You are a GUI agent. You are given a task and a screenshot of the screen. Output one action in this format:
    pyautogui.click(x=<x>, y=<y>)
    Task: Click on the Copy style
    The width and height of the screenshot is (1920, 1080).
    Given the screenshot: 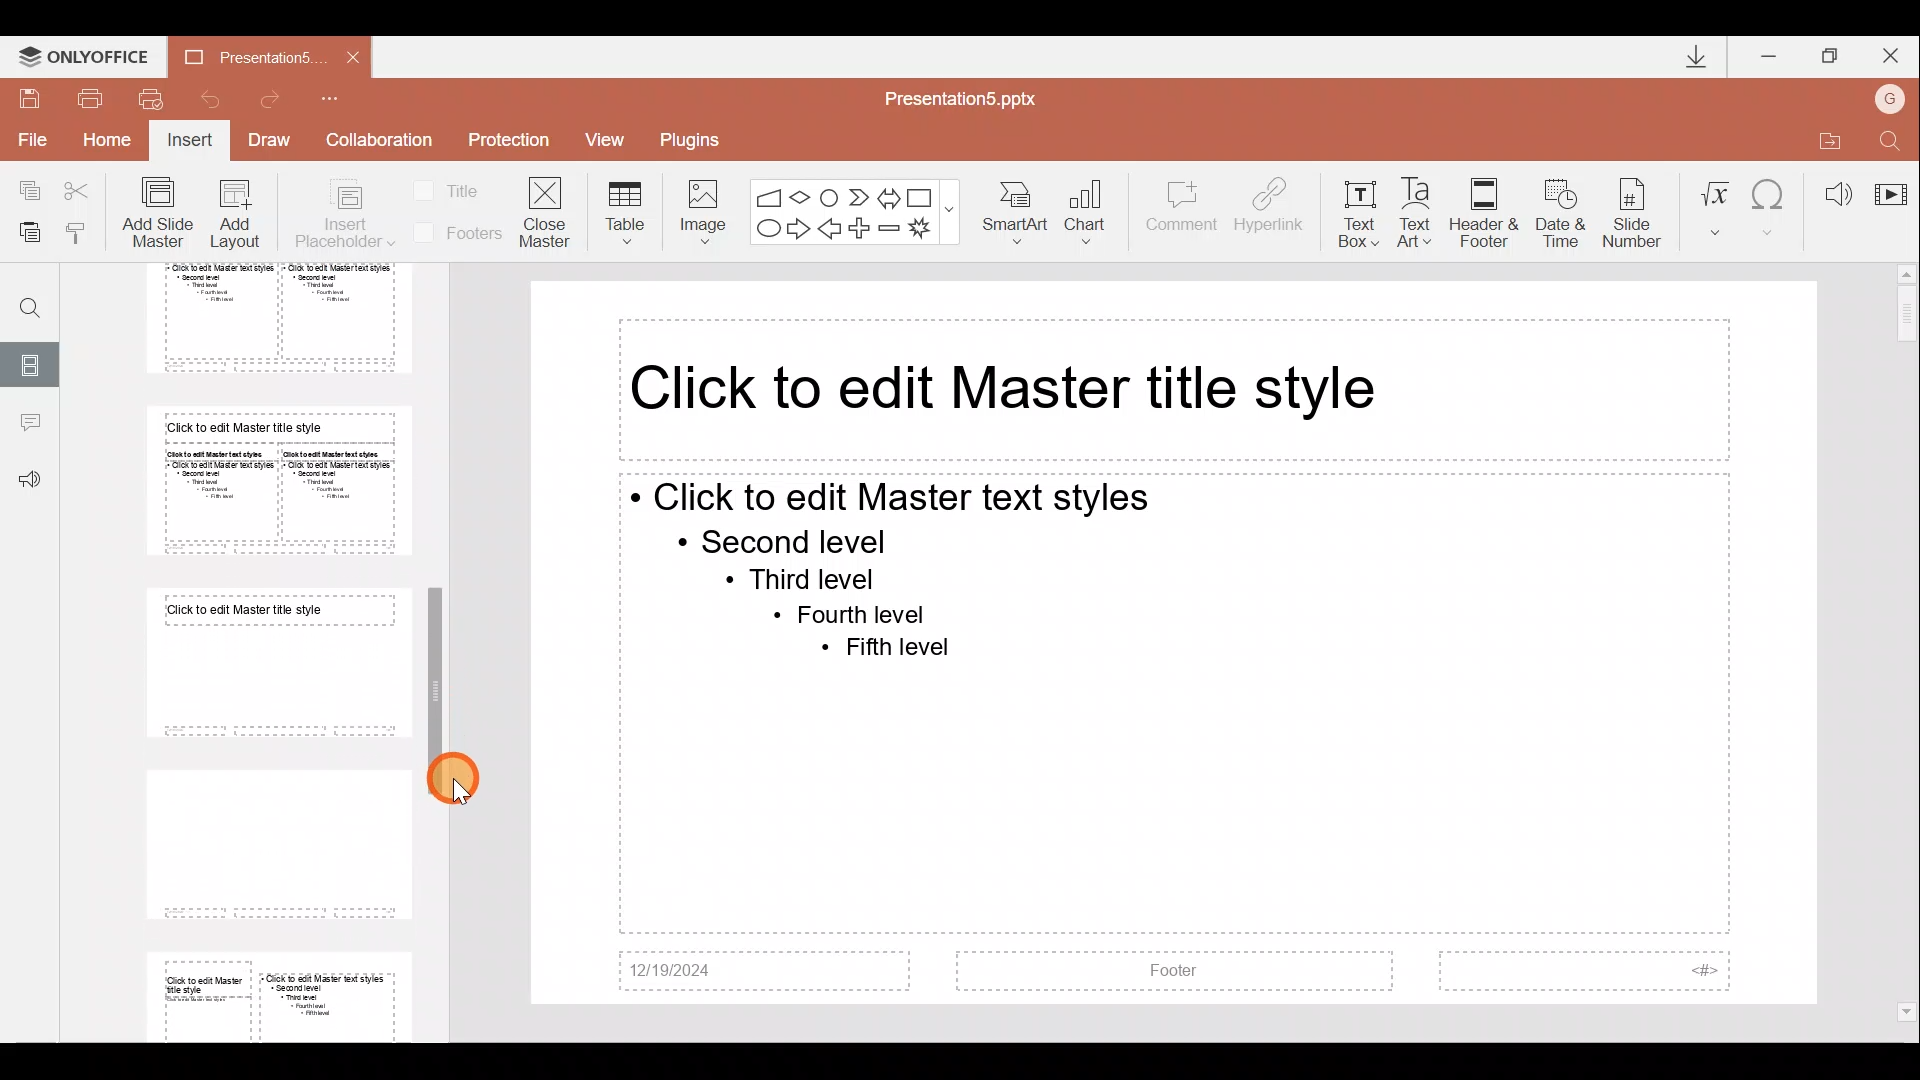 What is the action you would take?
    pyautogui.click(x=85, y=232)
    